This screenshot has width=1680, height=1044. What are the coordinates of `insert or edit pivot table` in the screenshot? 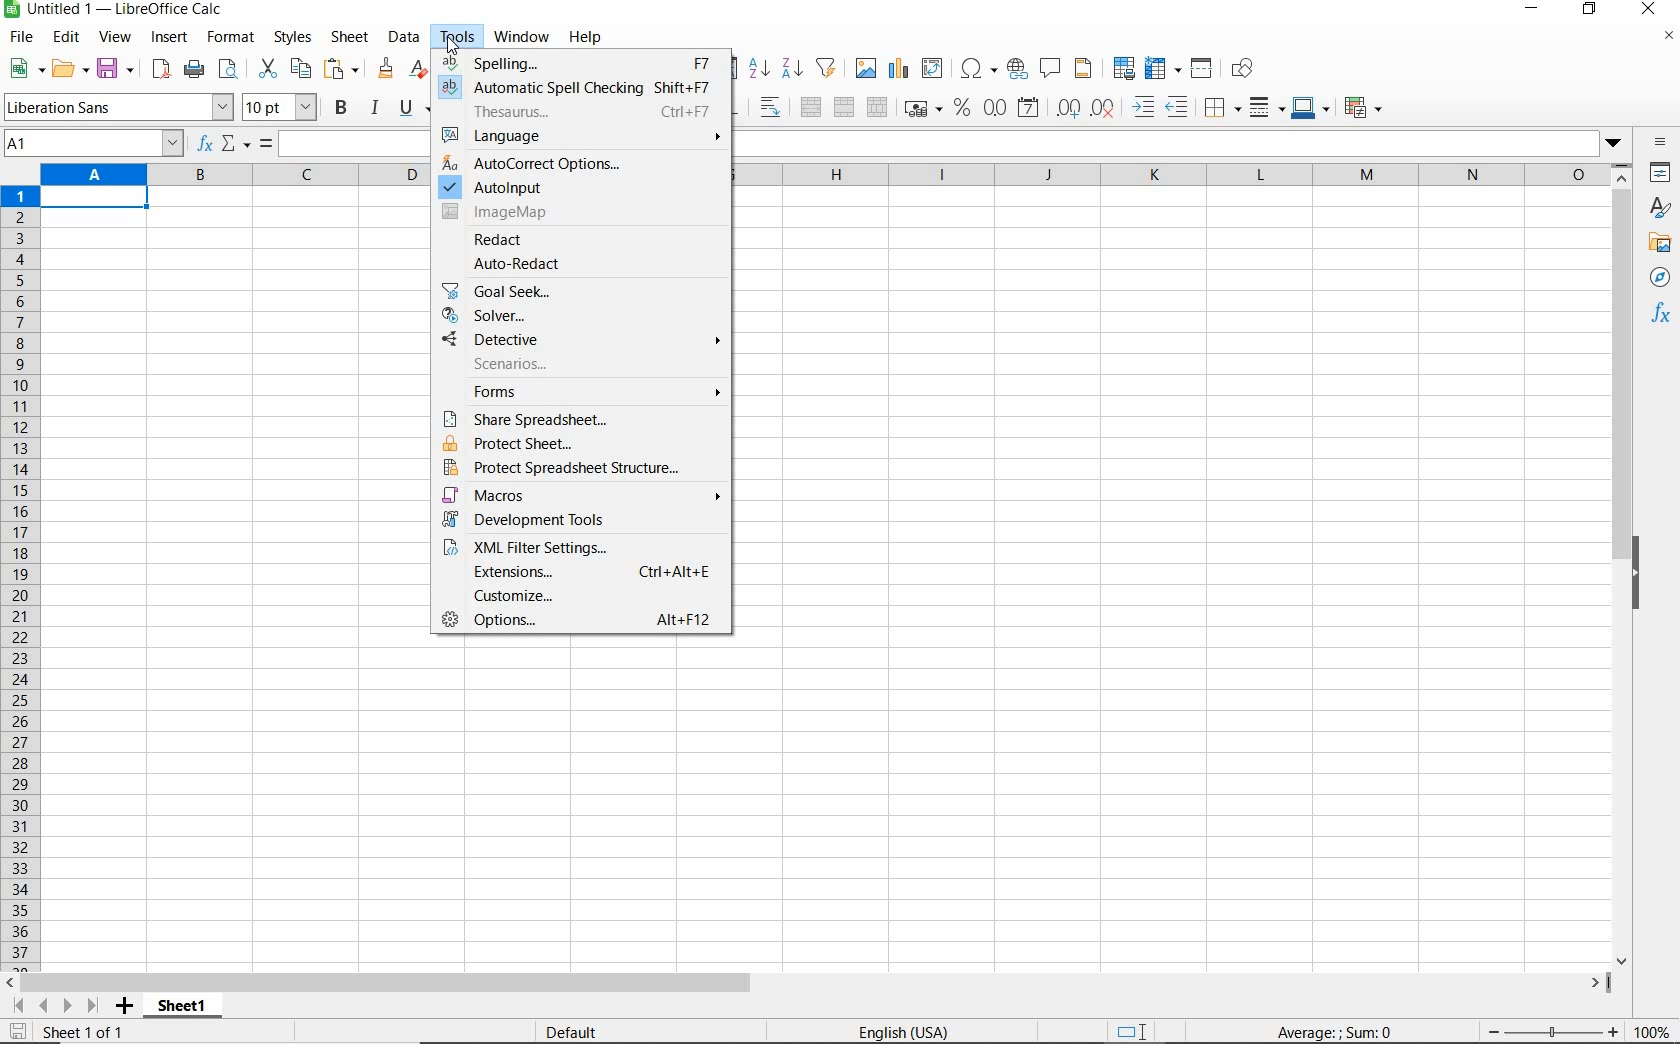 It's located at (935, 69).